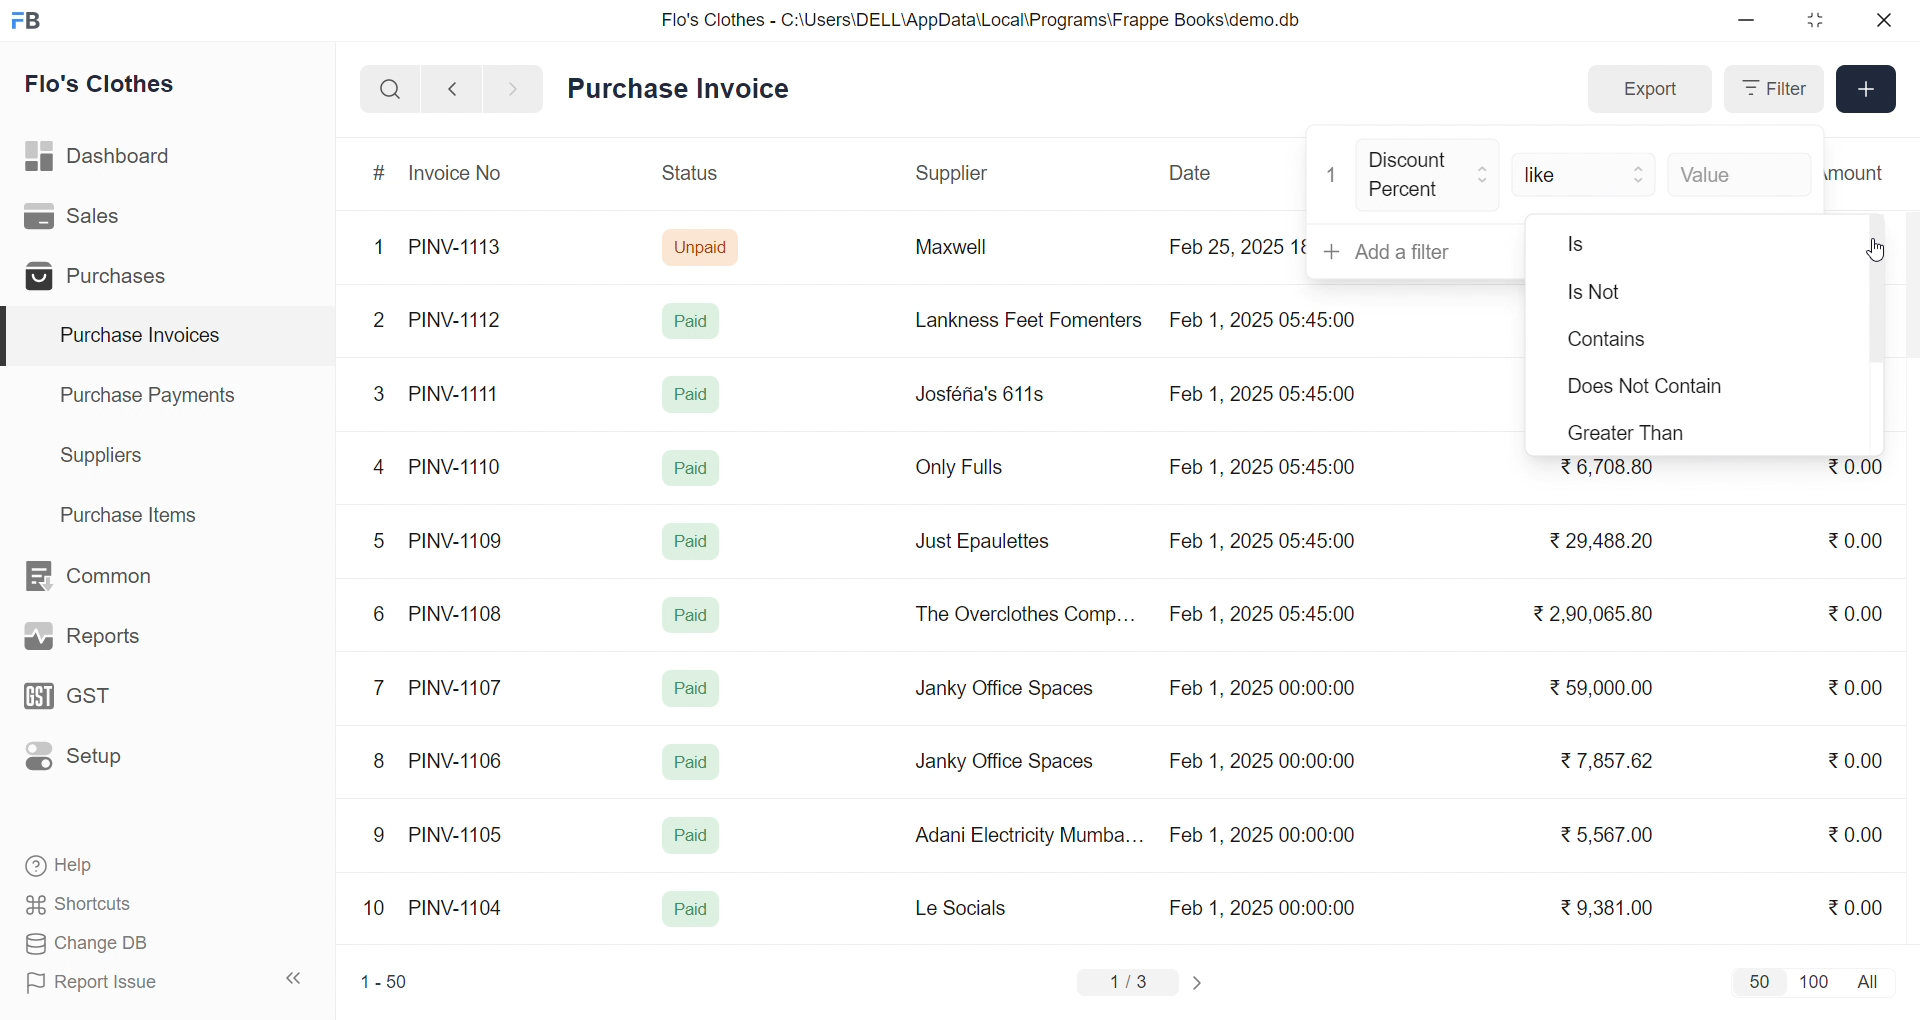 This screenshot has width=1920, height=1020. I want to click on PINV-1109, so click(458, 540).